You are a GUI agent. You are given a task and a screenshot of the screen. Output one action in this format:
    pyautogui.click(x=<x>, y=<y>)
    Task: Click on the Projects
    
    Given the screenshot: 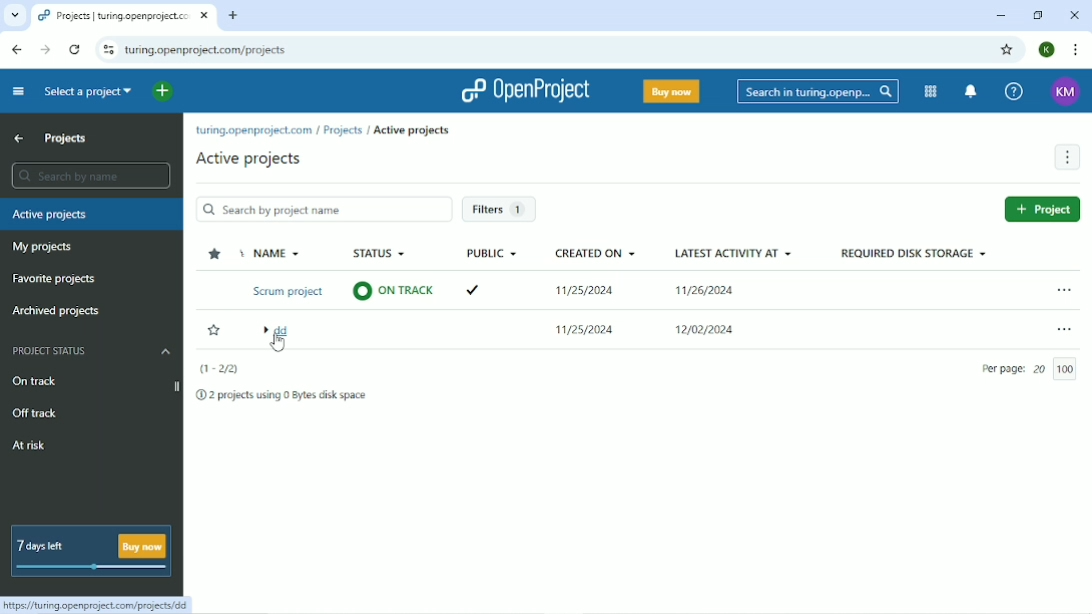 What is the action you would take?
    pyautogui.click(x=343, y=130)
    